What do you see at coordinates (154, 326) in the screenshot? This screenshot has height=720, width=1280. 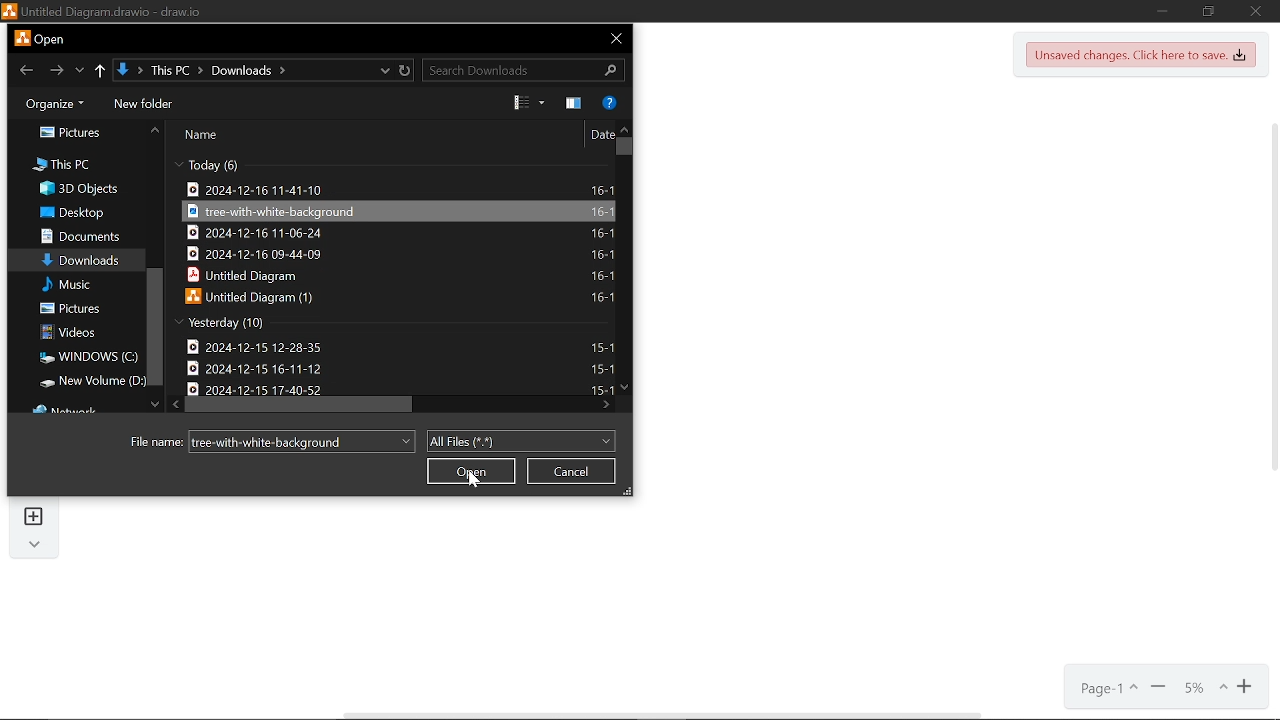 I see `Vertical scrolbar in folders` at bounding box center [154, 326].